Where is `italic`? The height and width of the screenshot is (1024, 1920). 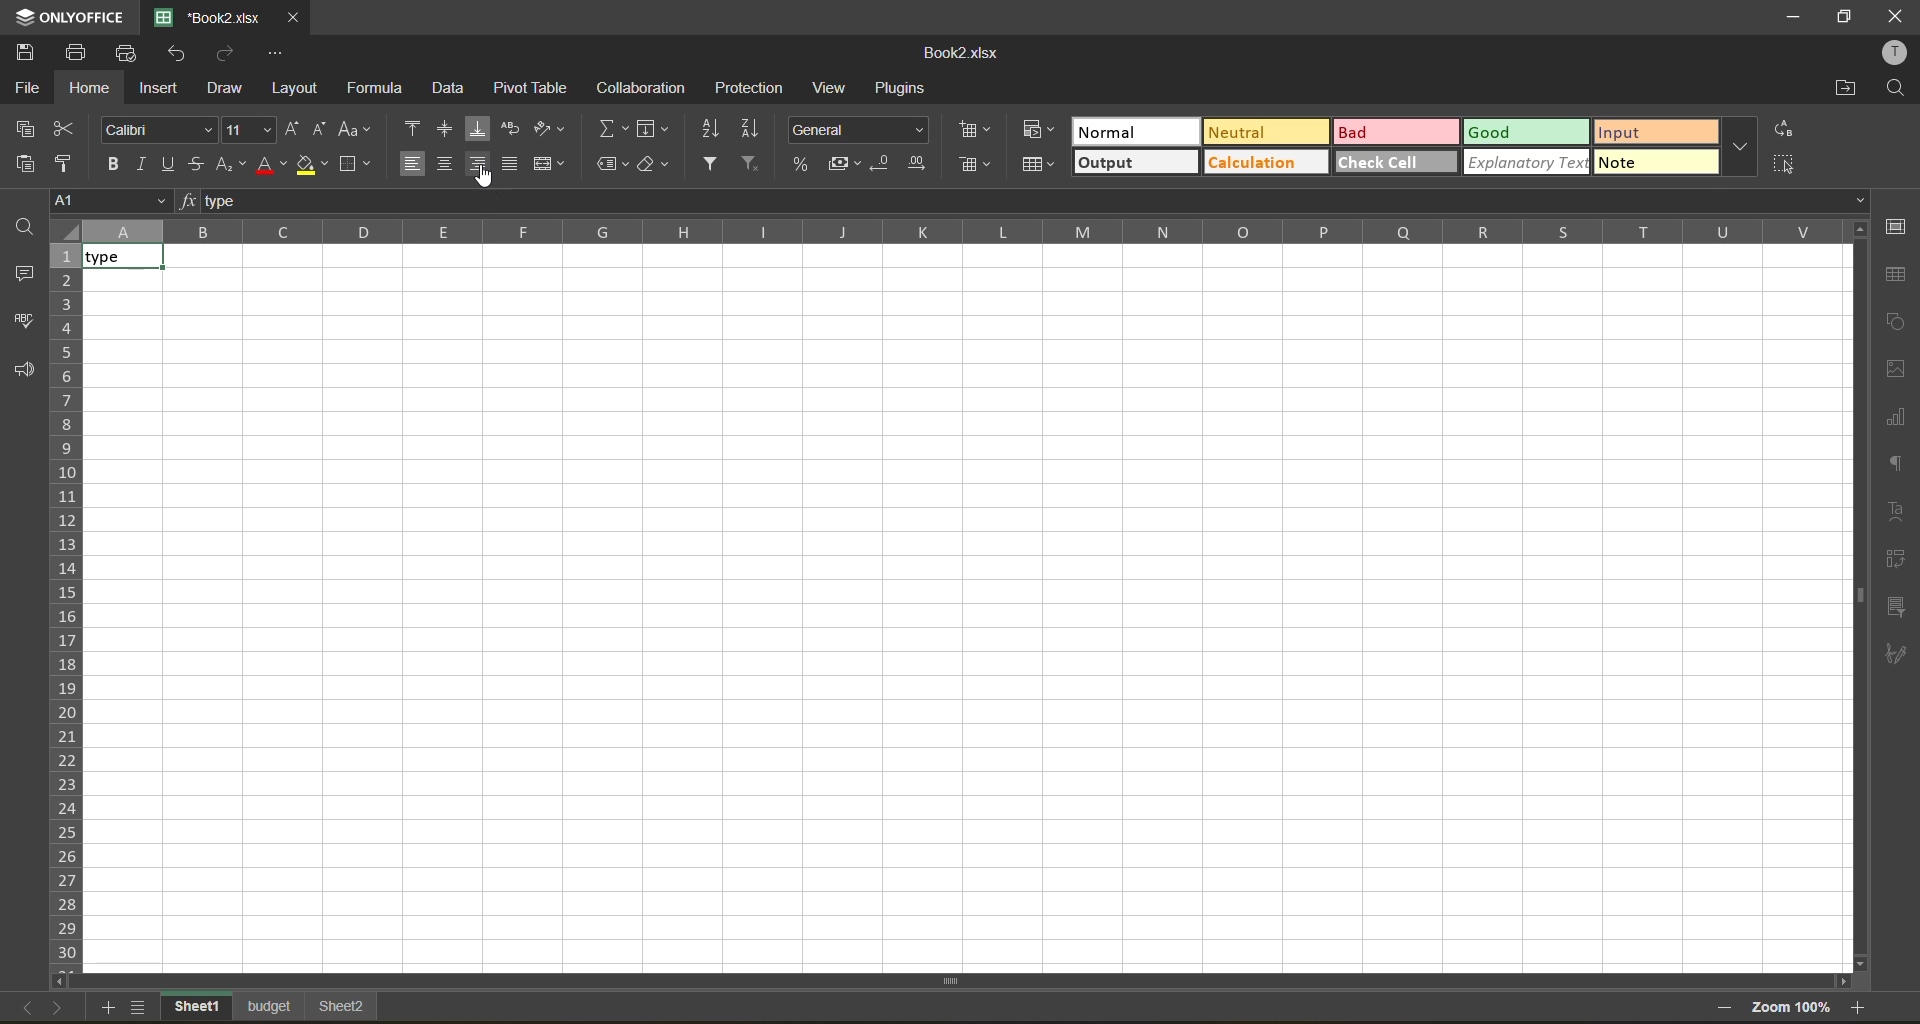
italic is located at coordinates (144, 165).